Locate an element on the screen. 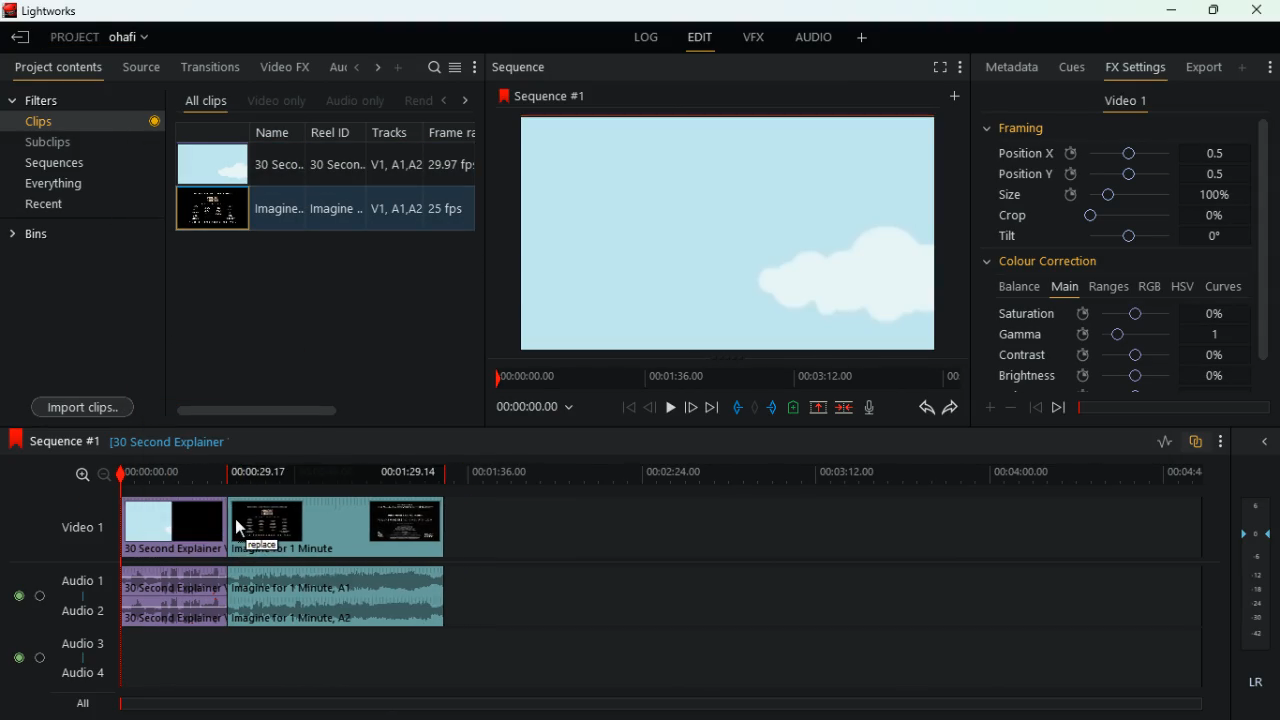 This screenshot has width=1280, height=720. more is located at coordinates (1267, 62).